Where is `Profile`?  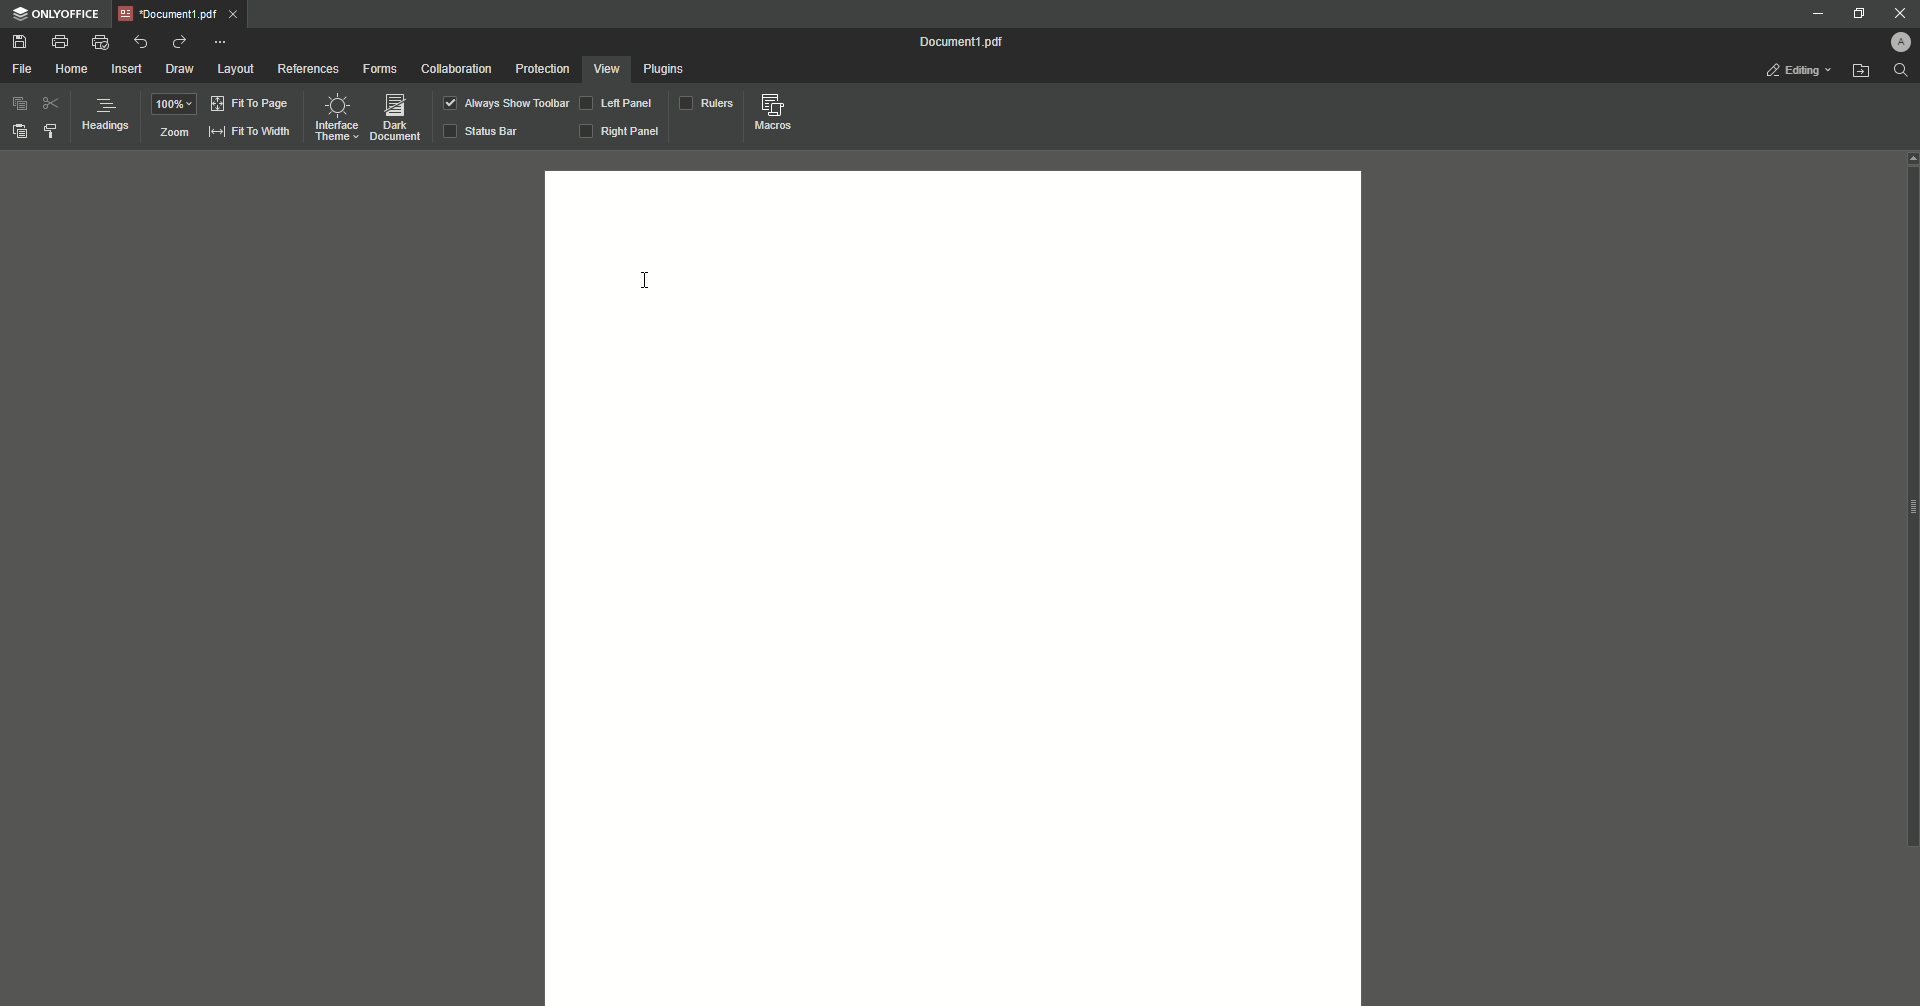 Profile is located at coordinates (1892, 43).